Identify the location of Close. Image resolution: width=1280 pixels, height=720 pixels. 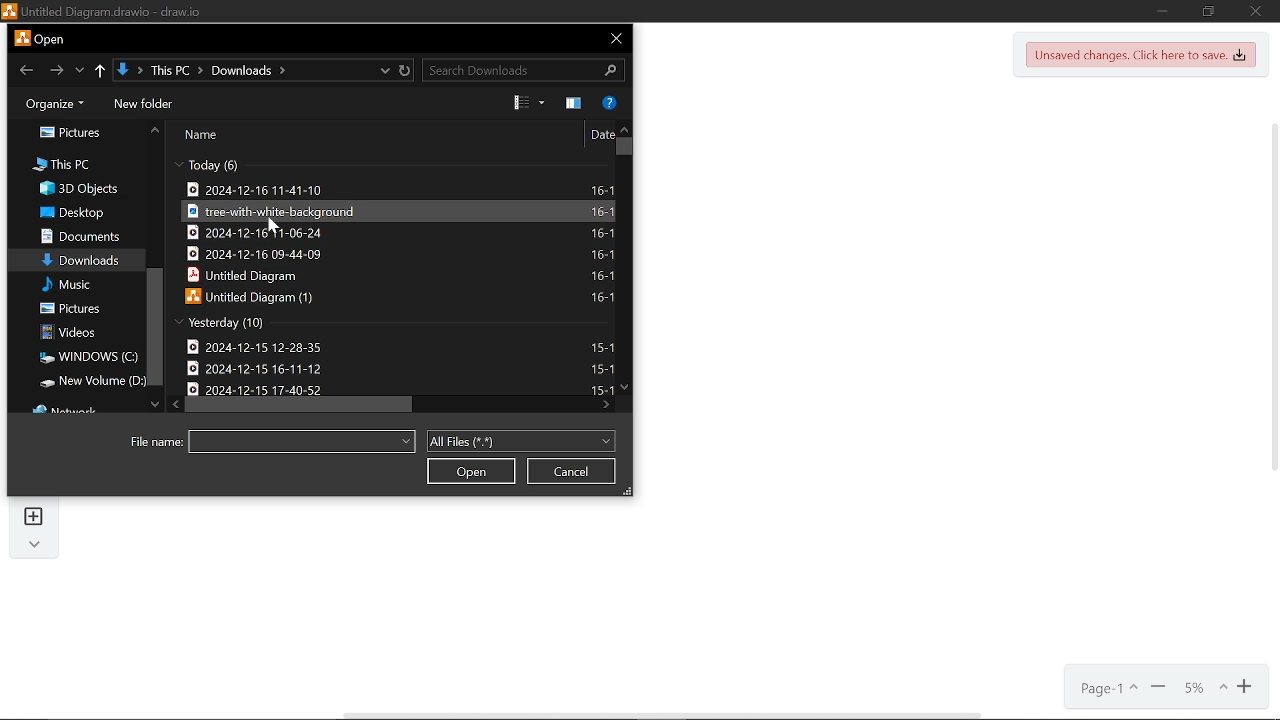
(1257, 11).